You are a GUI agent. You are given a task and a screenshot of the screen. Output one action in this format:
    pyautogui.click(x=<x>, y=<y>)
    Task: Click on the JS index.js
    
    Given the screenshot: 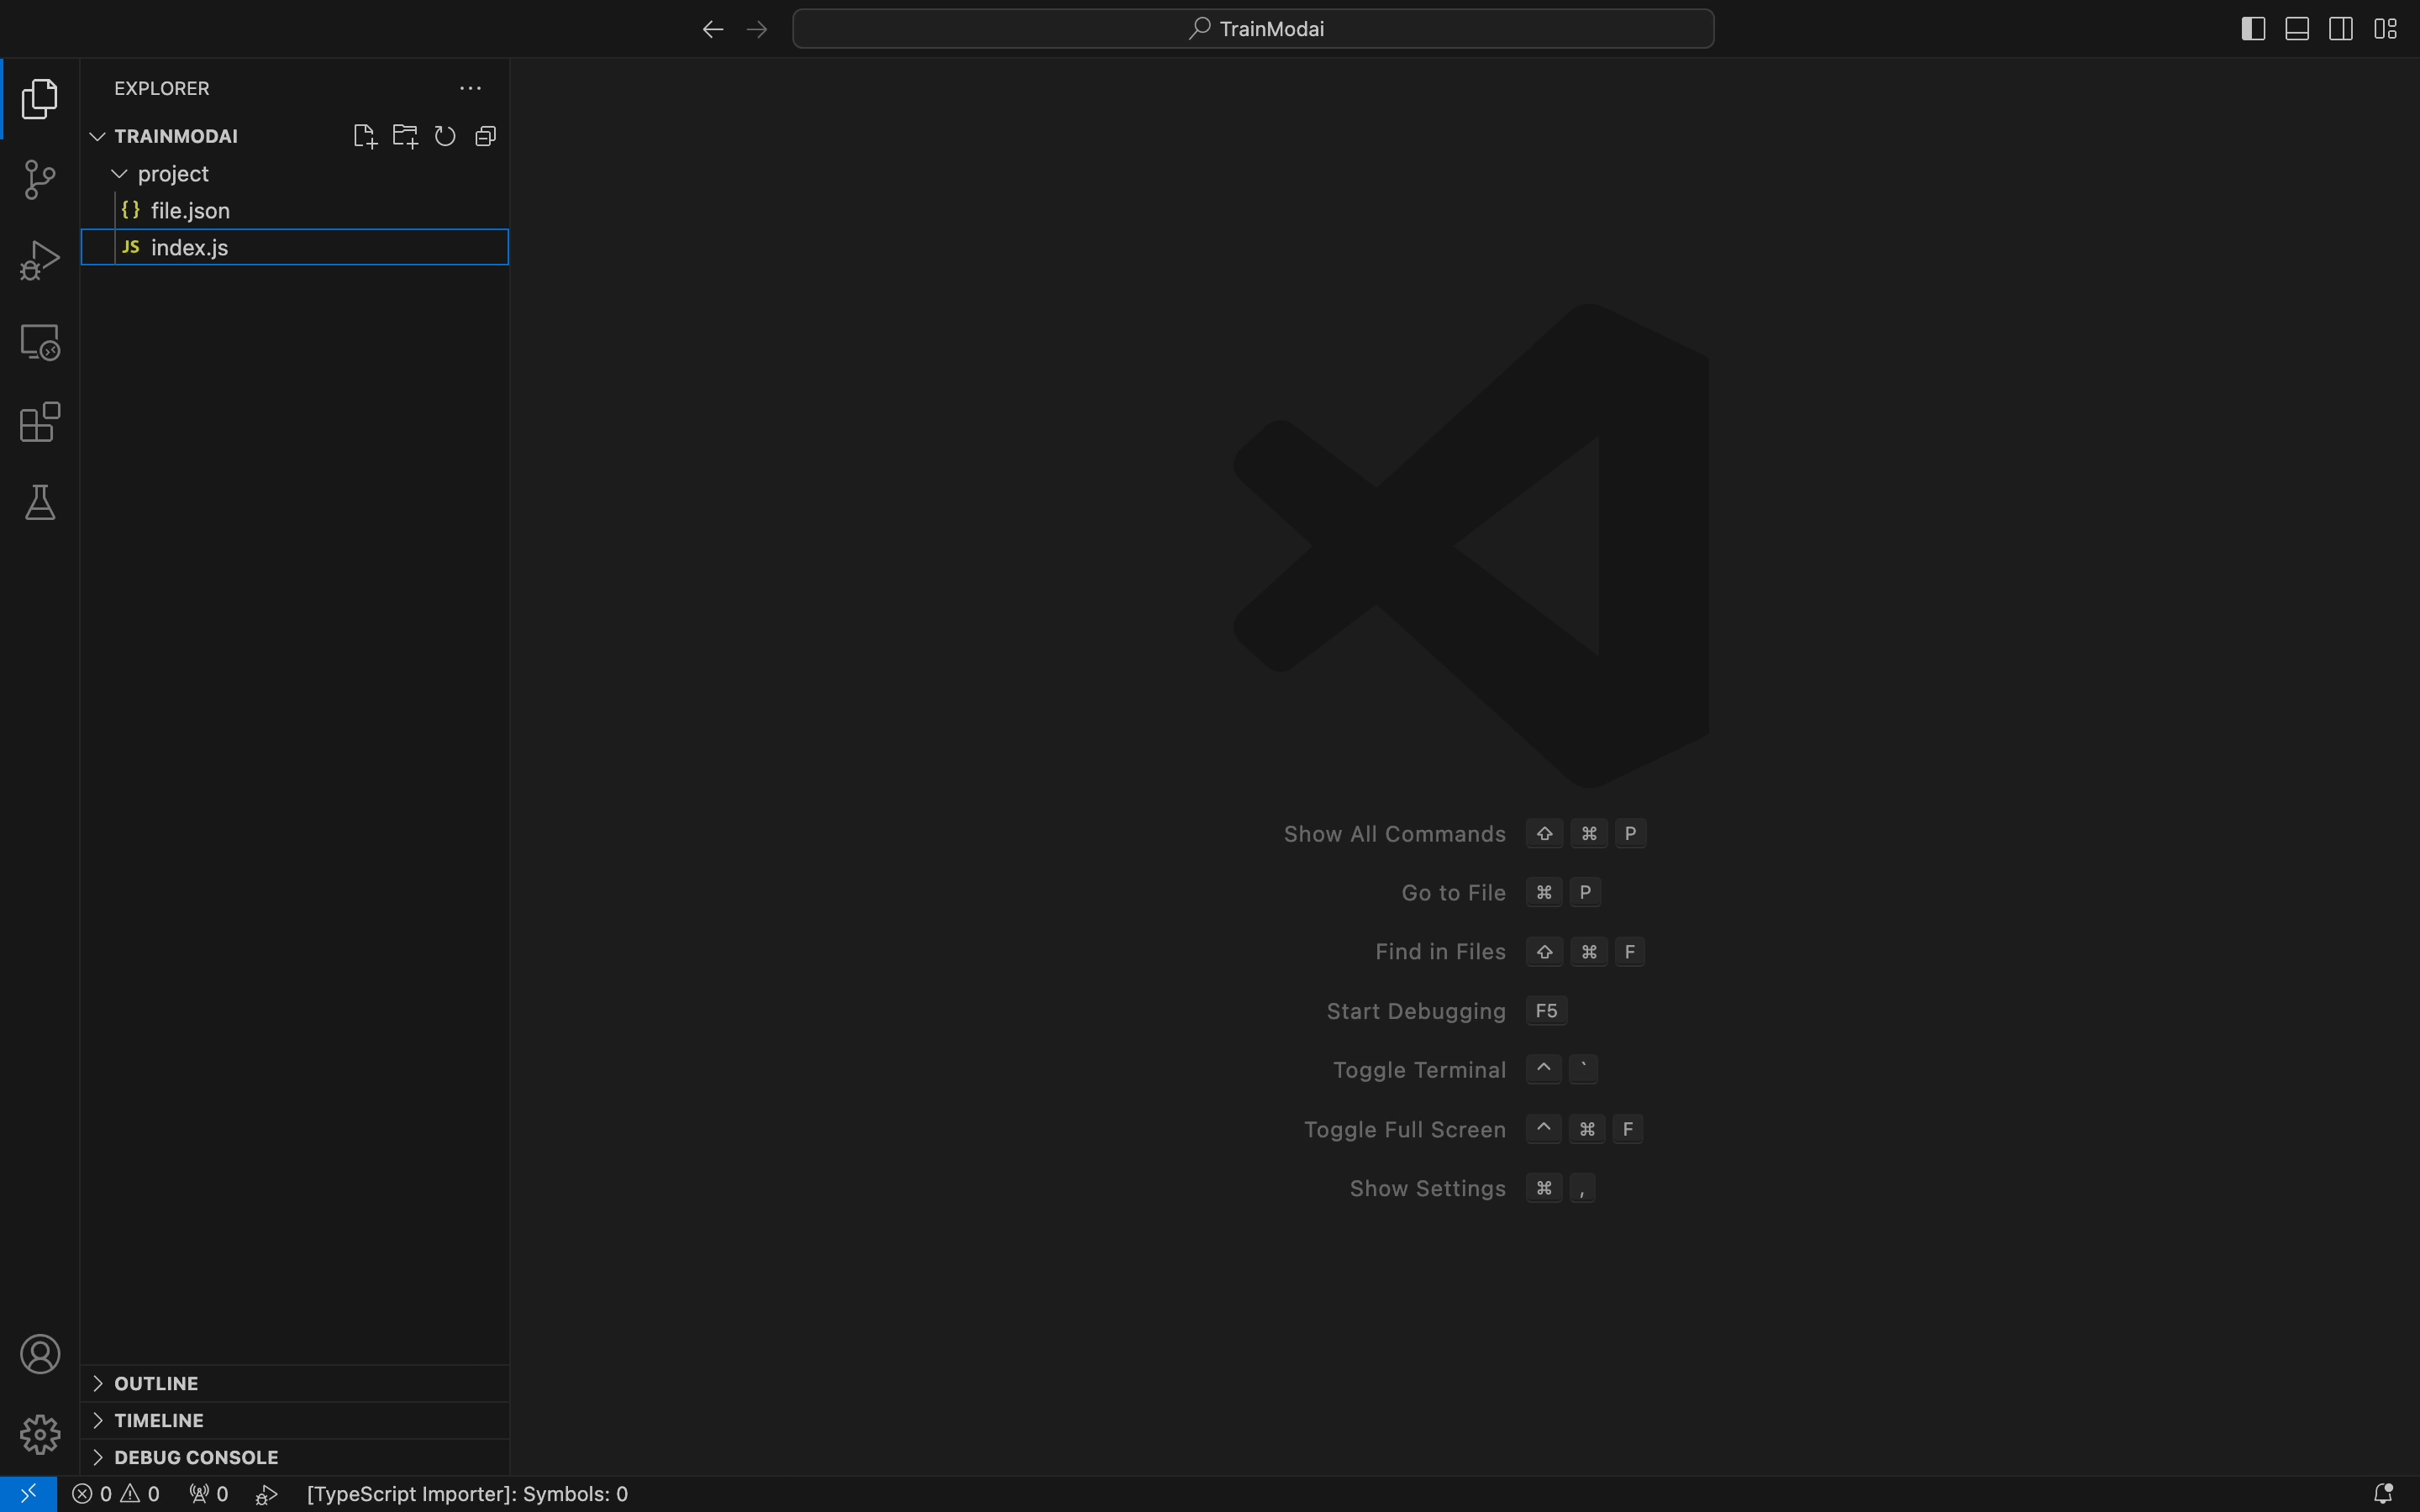 What is the action you would take?
    pyautogui.click(x=307, y=250)
    